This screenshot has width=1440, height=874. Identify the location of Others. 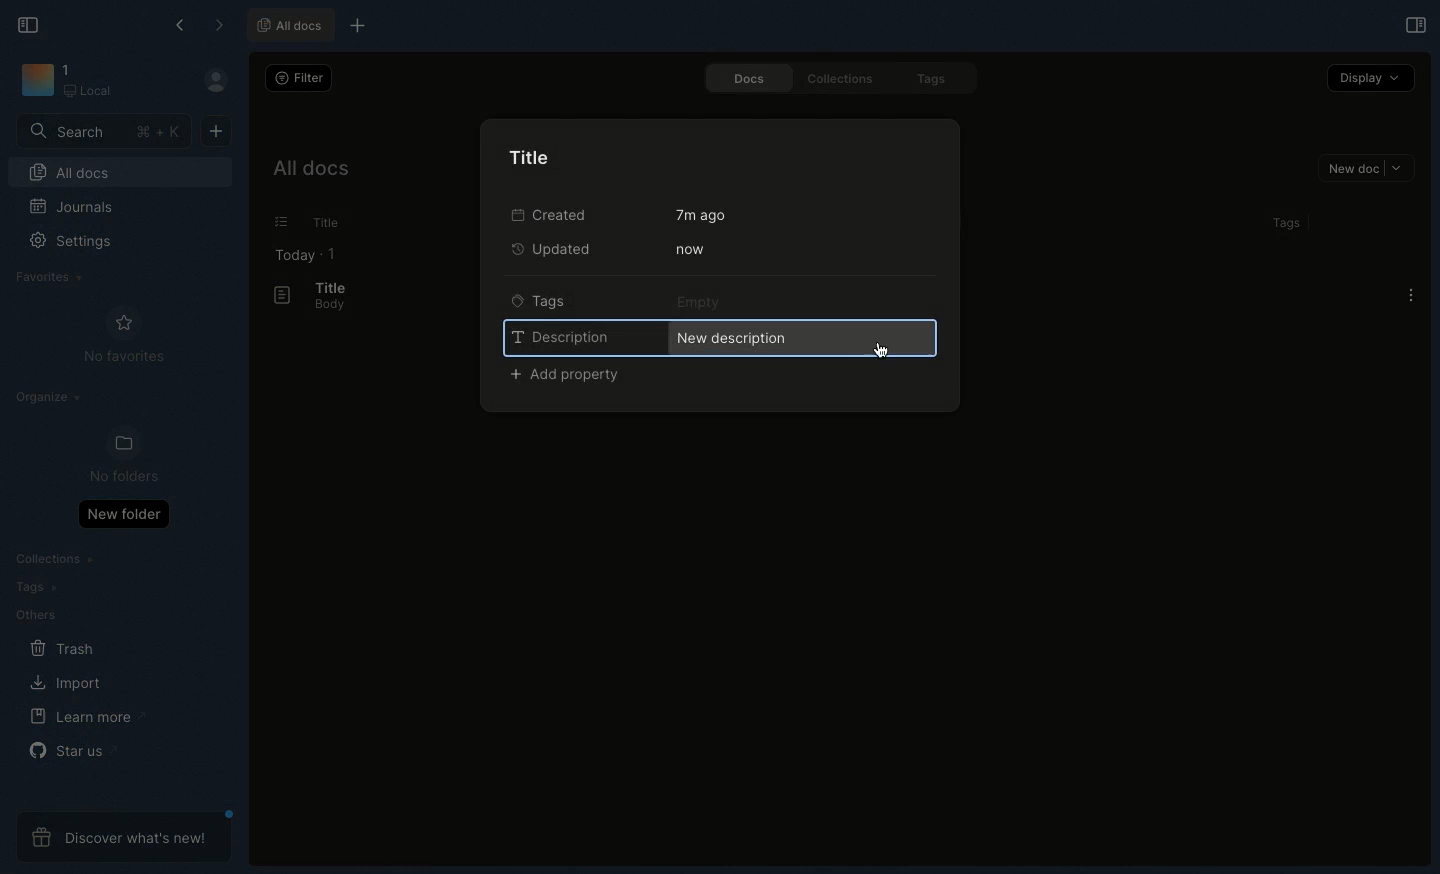
(35, 615).